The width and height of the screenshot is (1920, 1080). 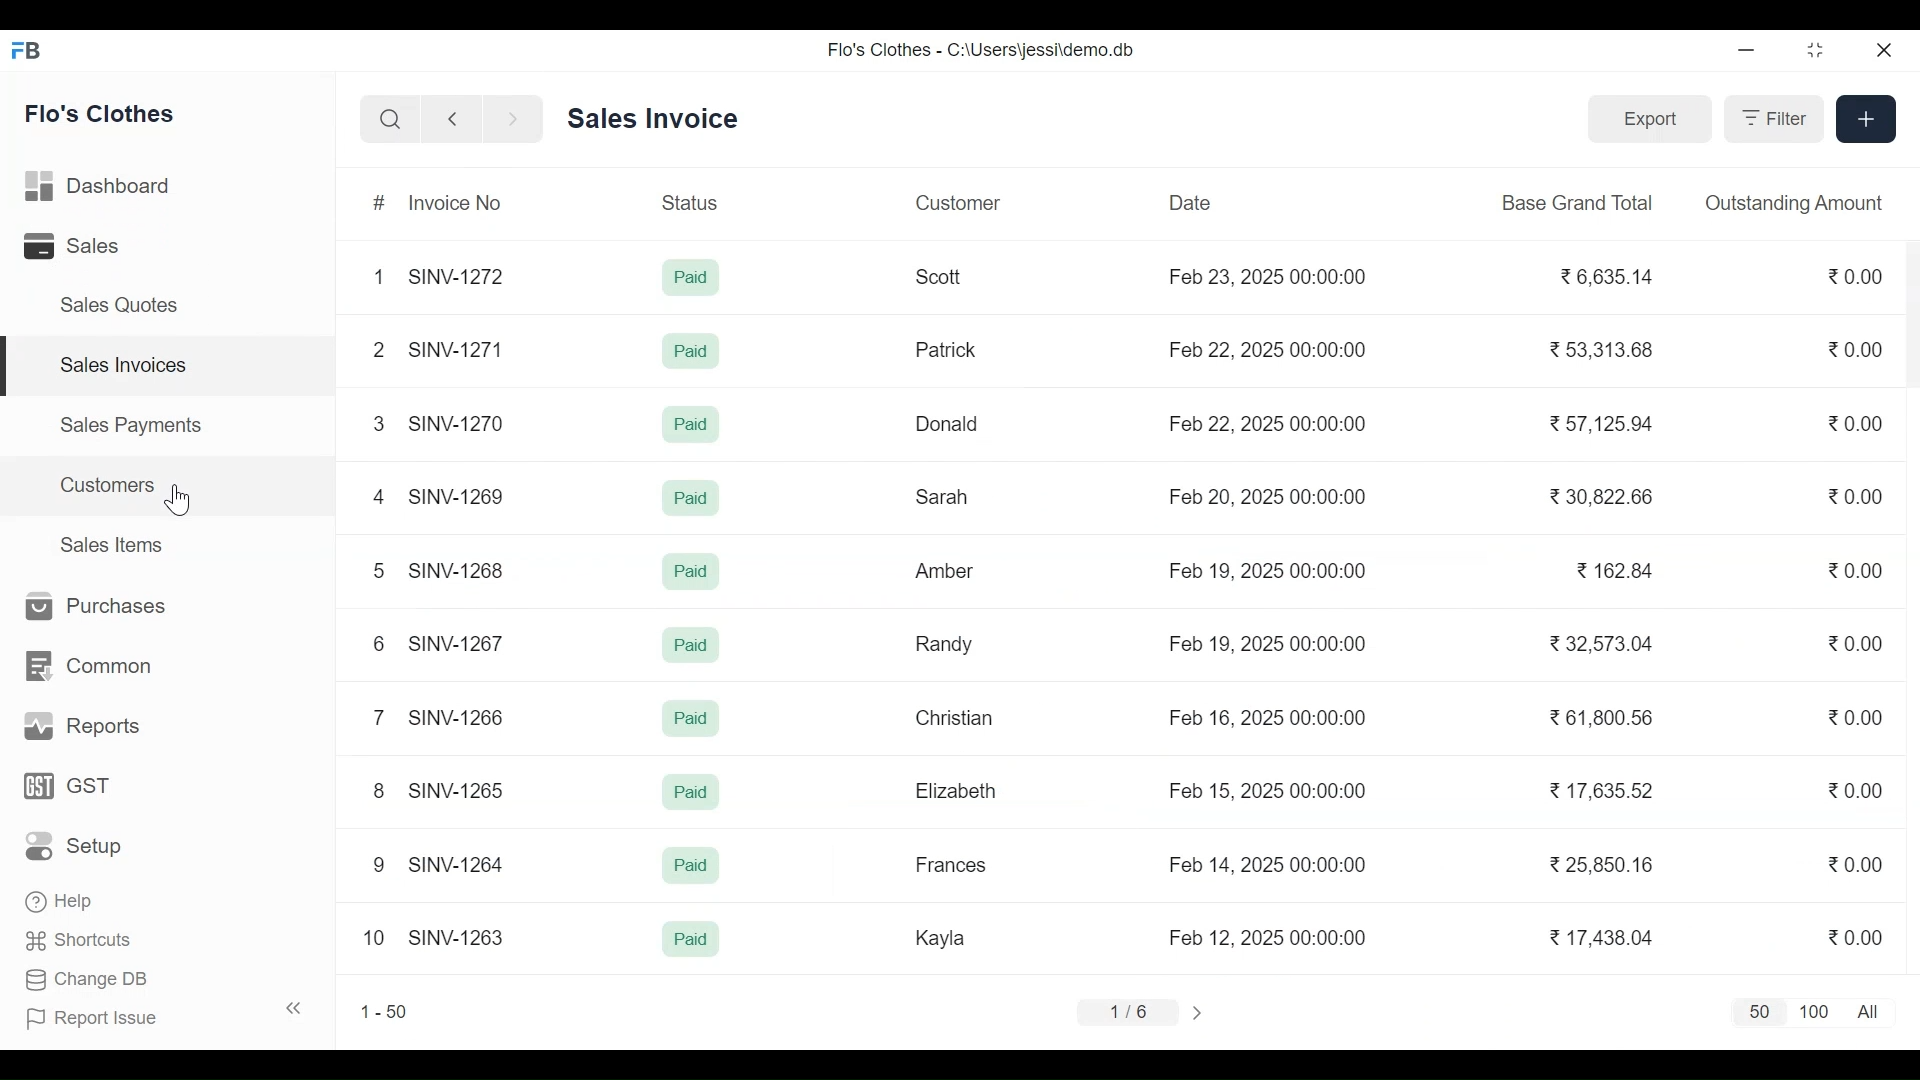 What do you see at coordinates (1773, 121) in the screenshot?
I see `Filter` at bounding box center [1773, 121].